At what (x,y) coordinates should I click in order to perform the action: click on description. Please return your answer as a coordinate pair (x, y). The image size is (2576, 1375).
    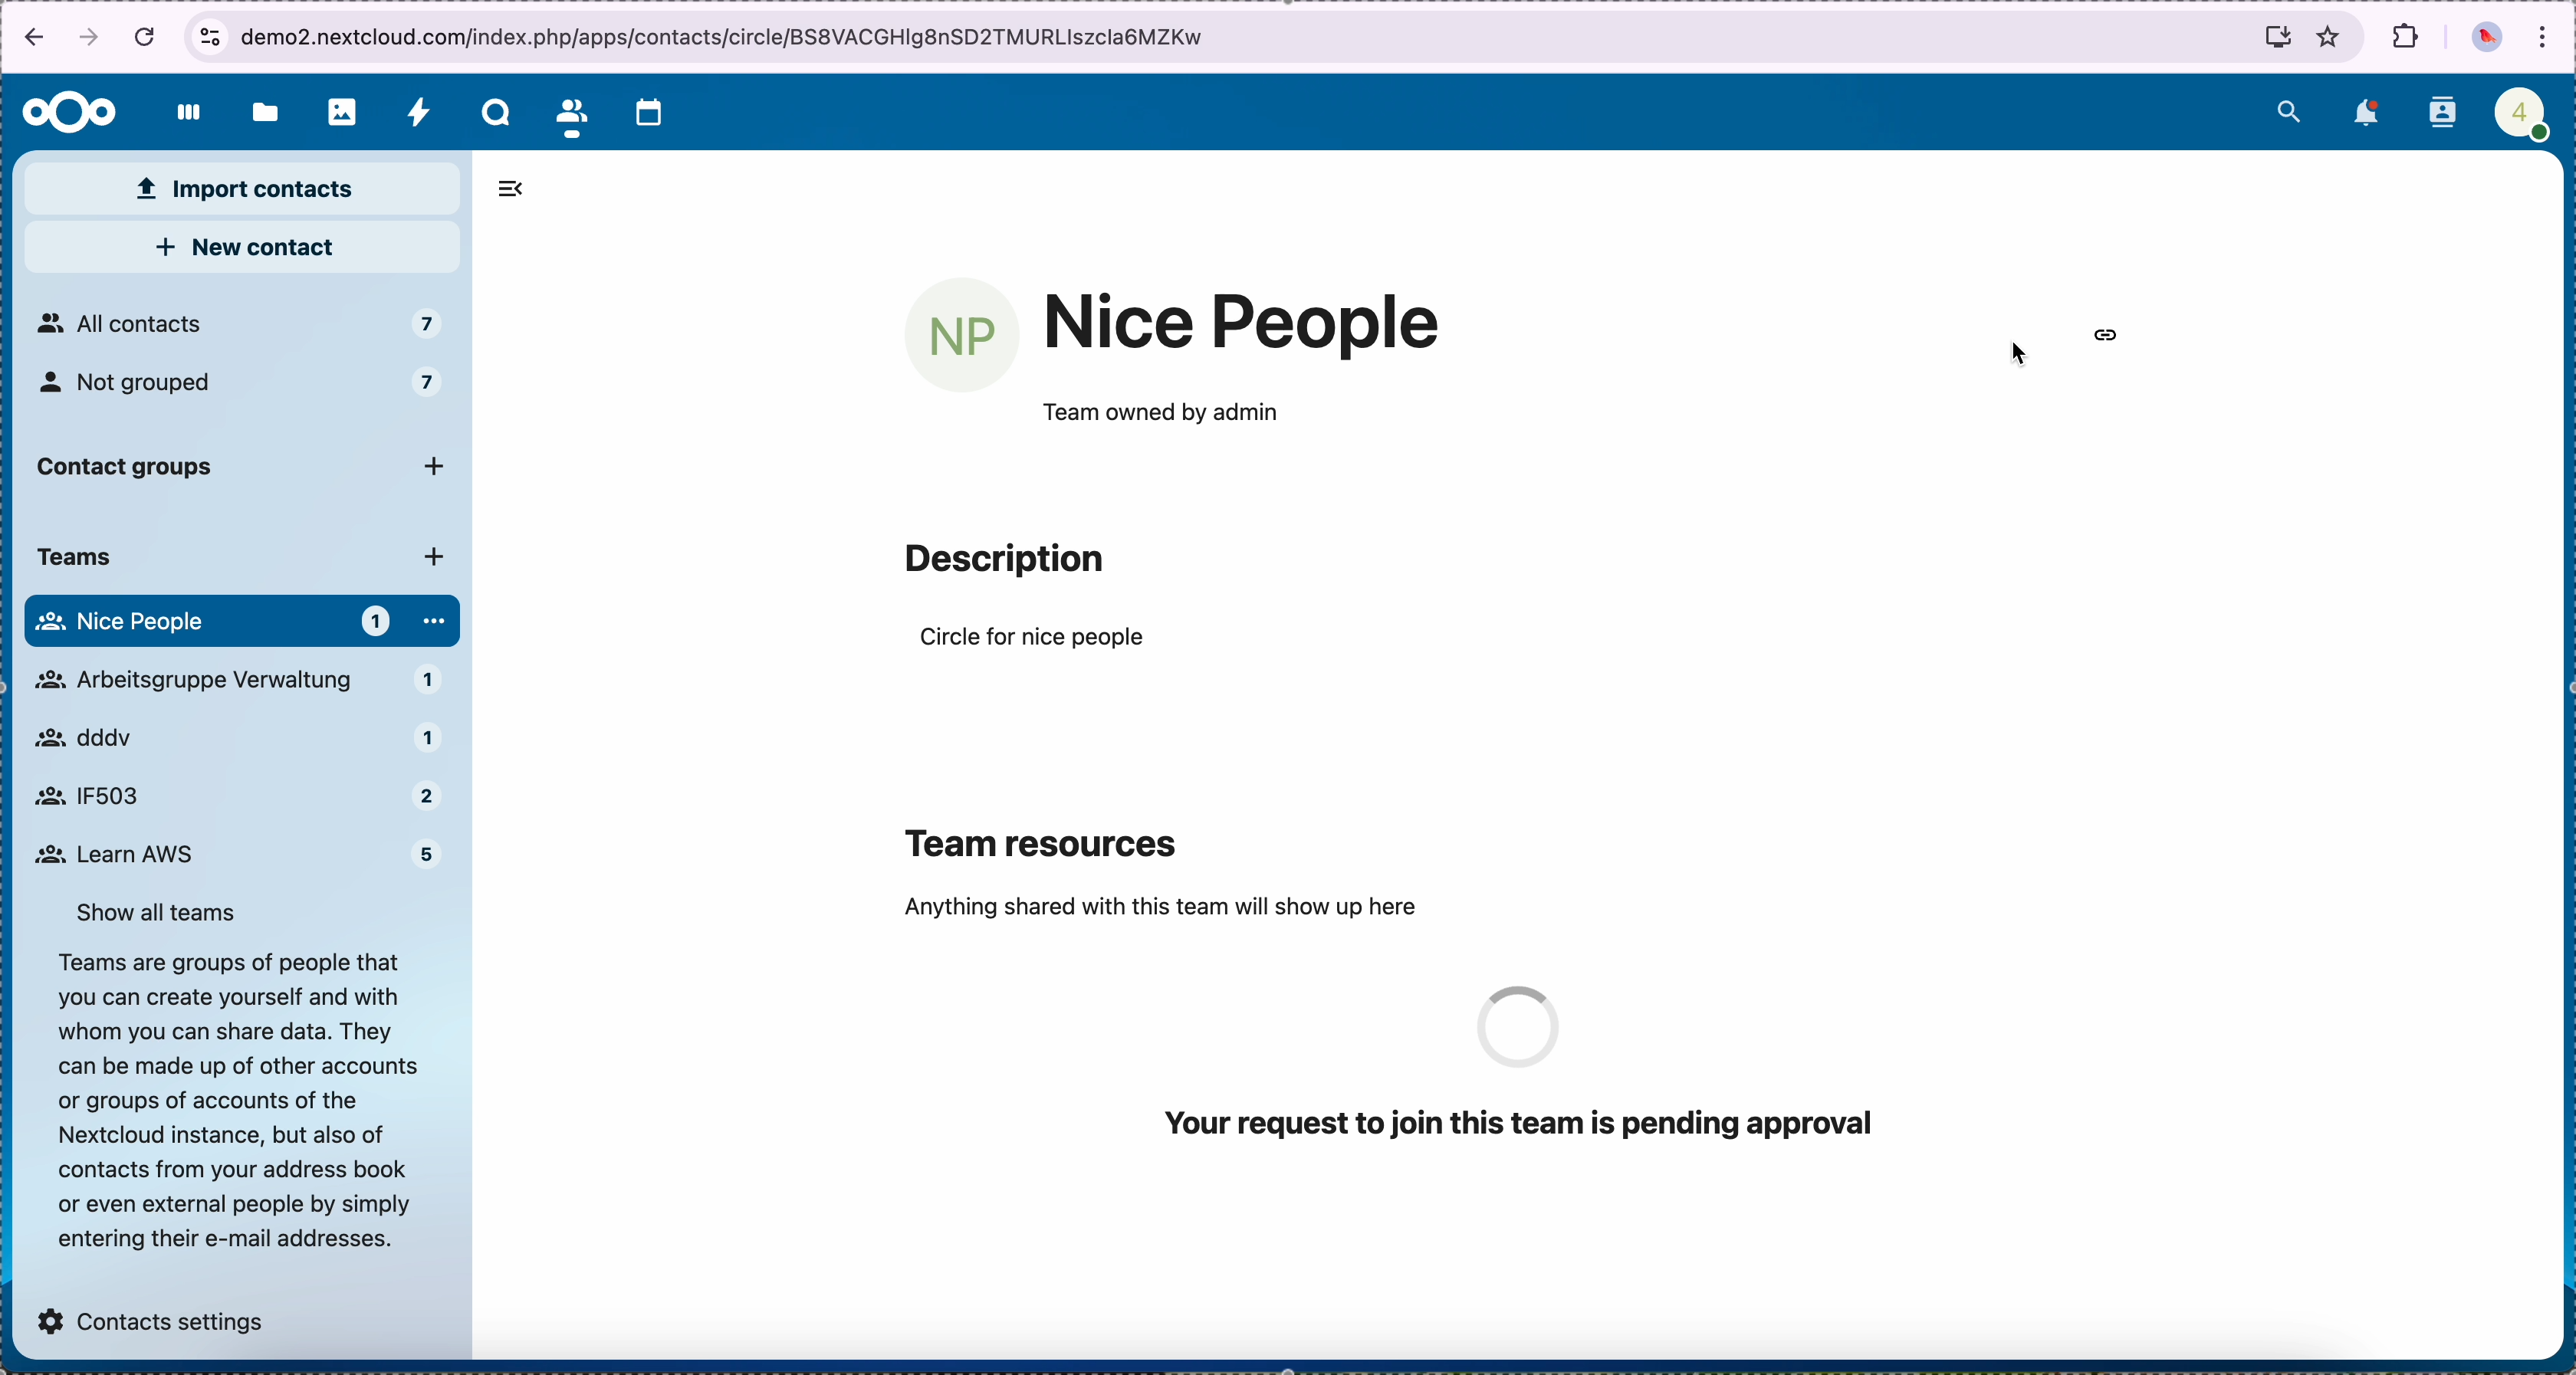
    Looking at the image, I should click on (1003, 560).